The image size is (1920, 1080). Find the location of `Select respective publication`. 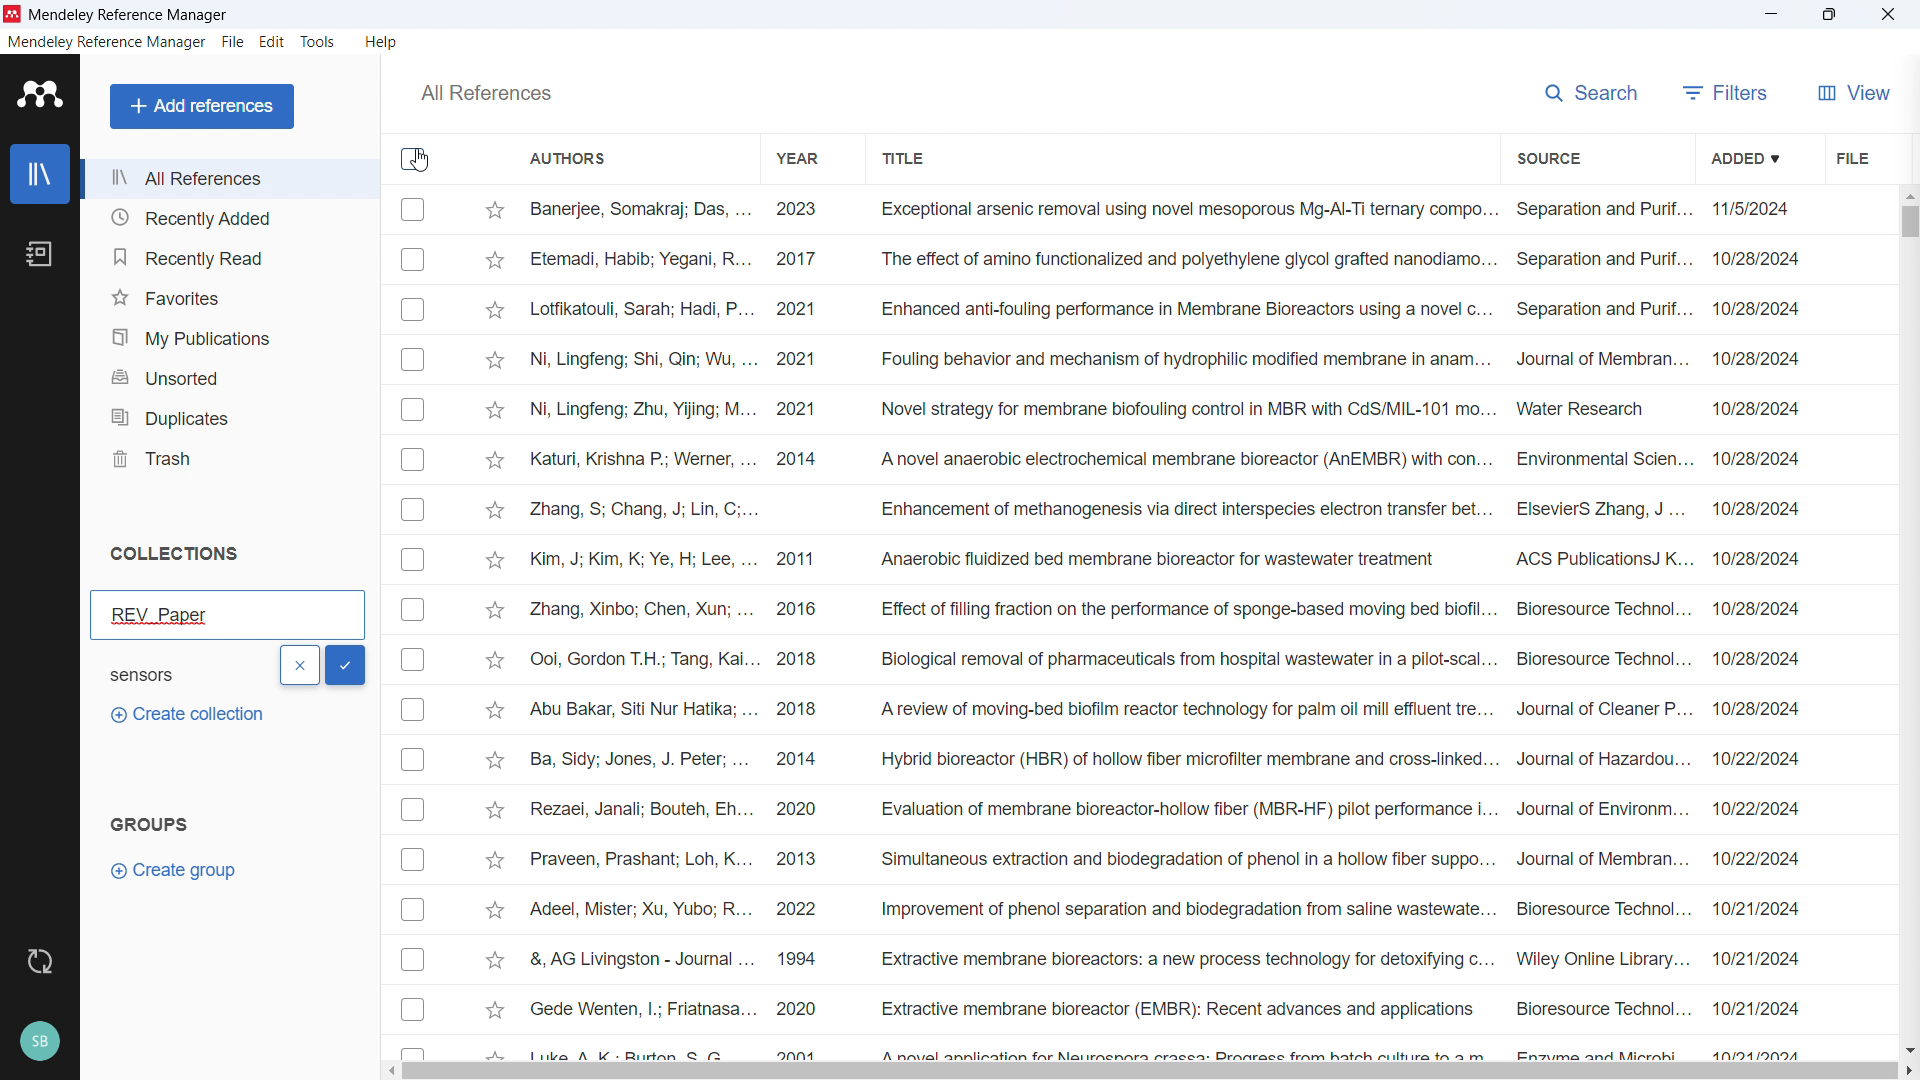

Select respective publication is located at coordinates (412, 759).